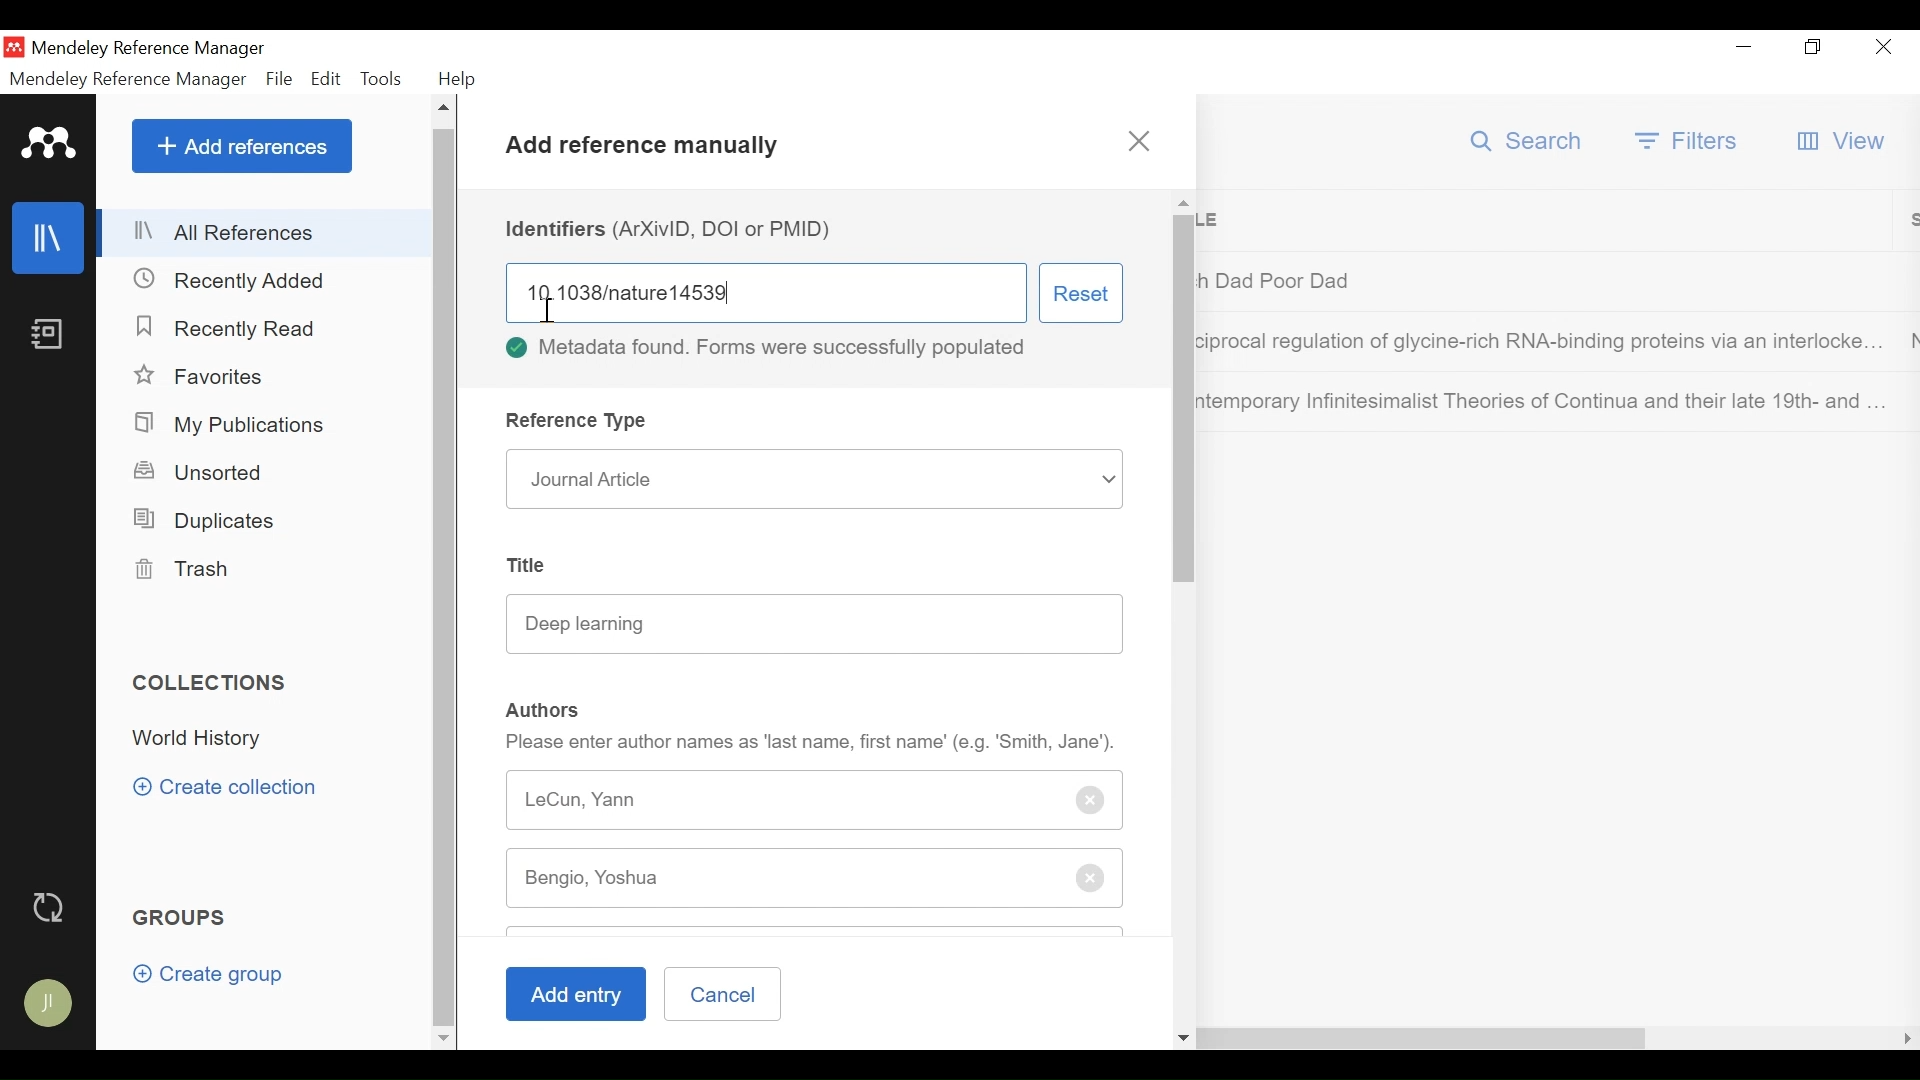  What do you see at coordinates (1689, 140) in the screenshot?
I see `Filter` at bounding box center [1689, 140].